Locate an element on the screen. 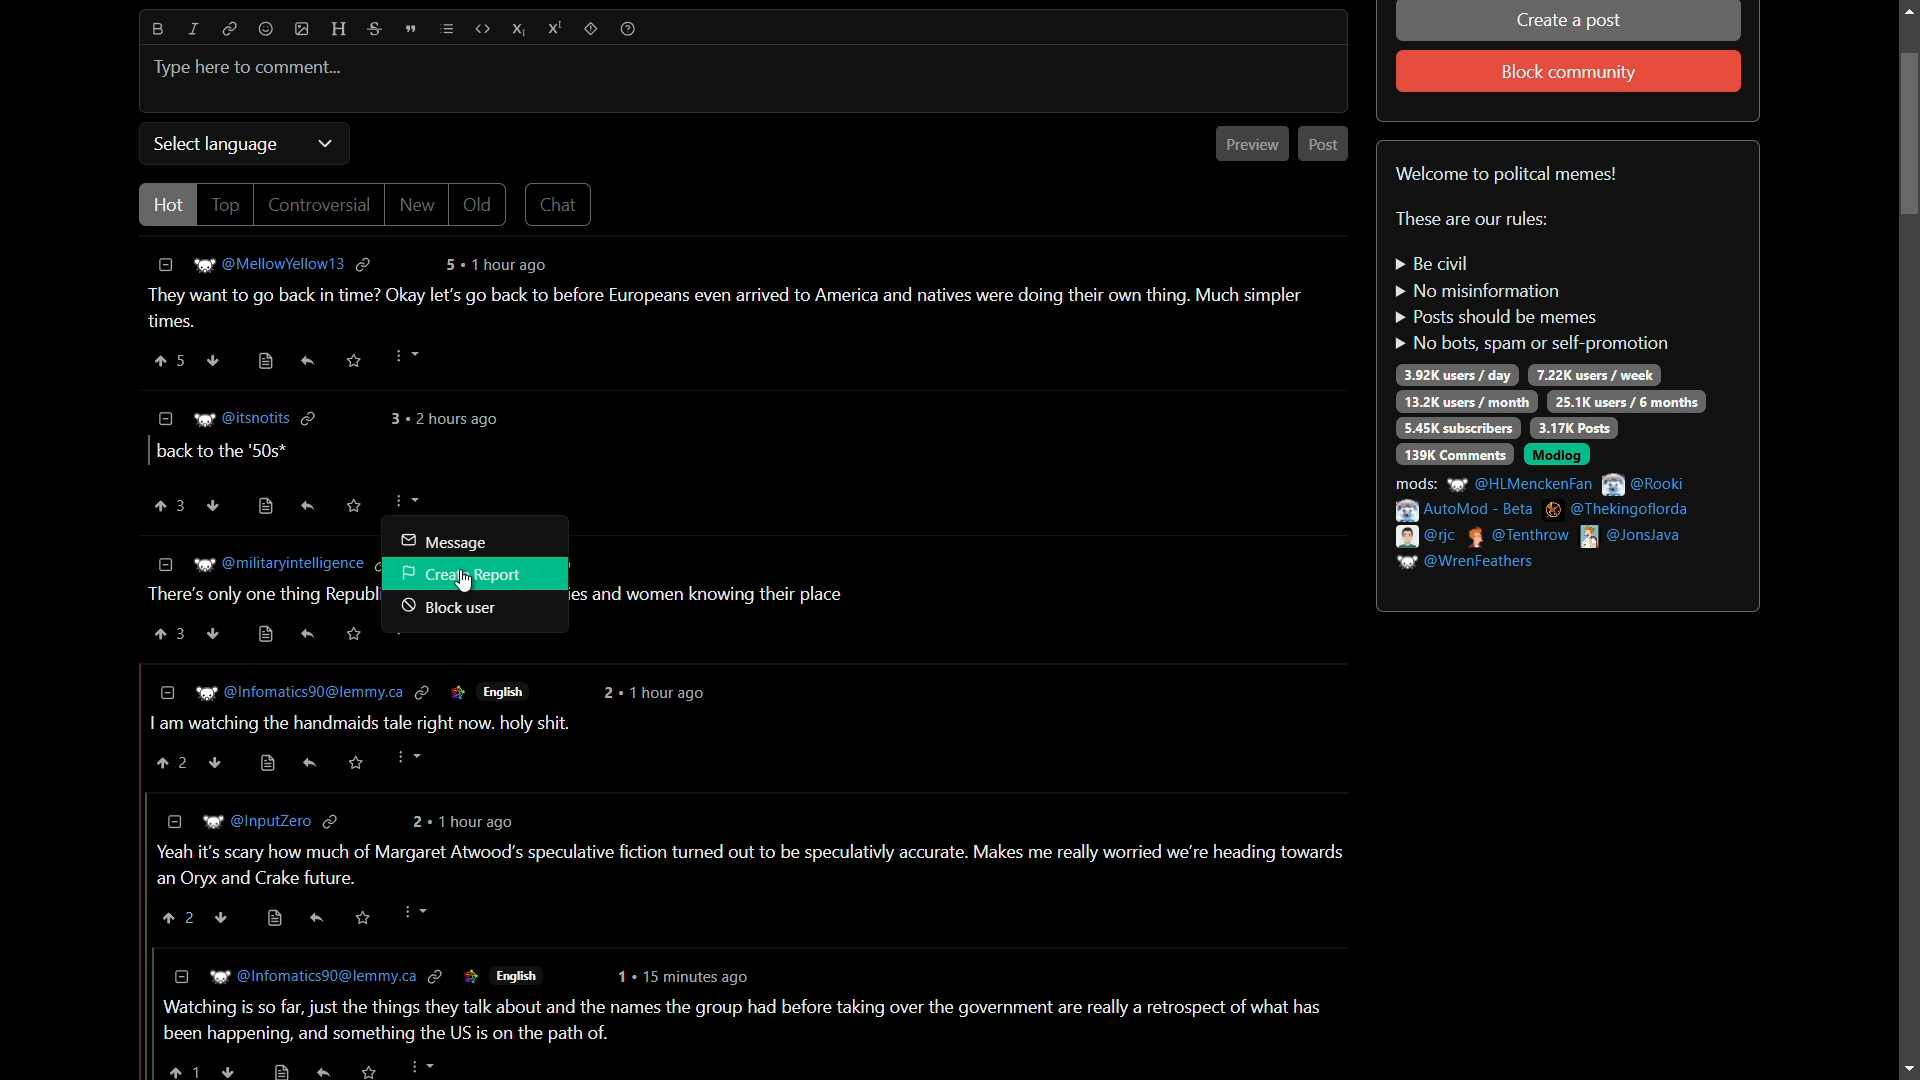  post is located at coordinates (1325, 145).